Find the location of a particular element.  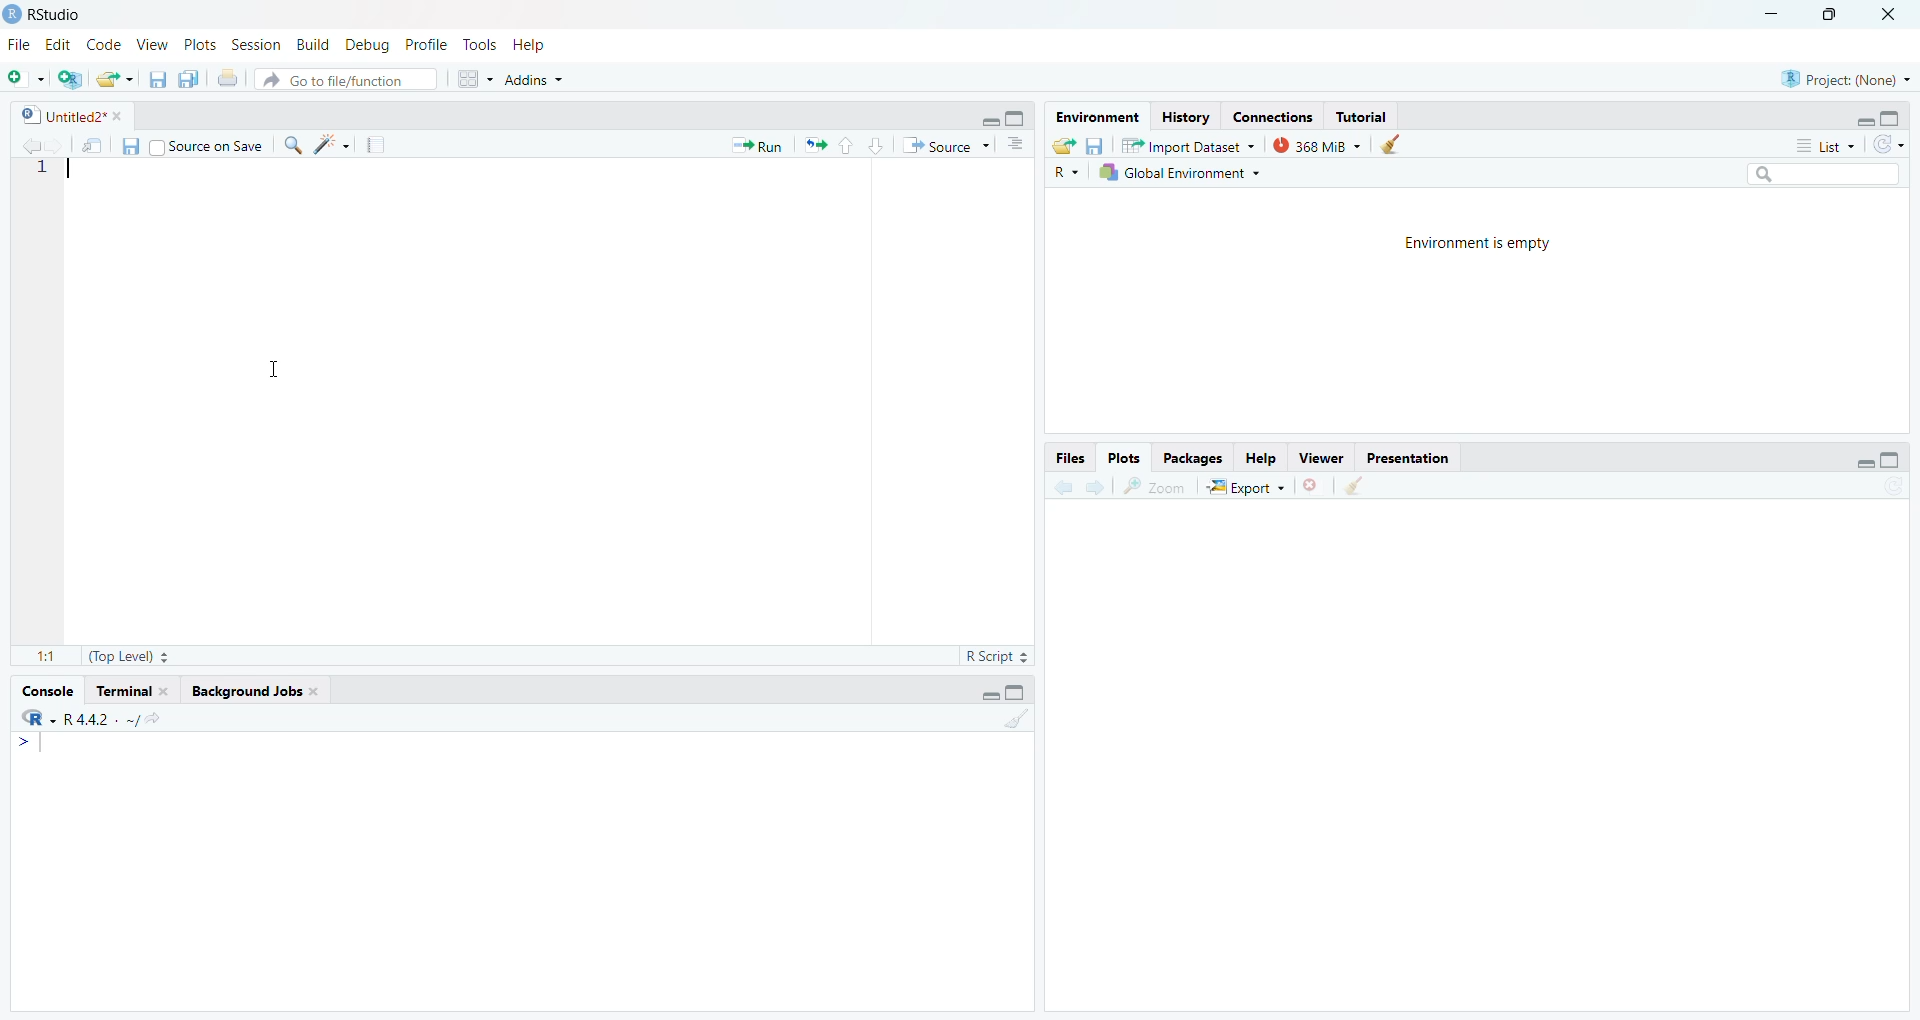

spark is located at coordinates (330, 144).